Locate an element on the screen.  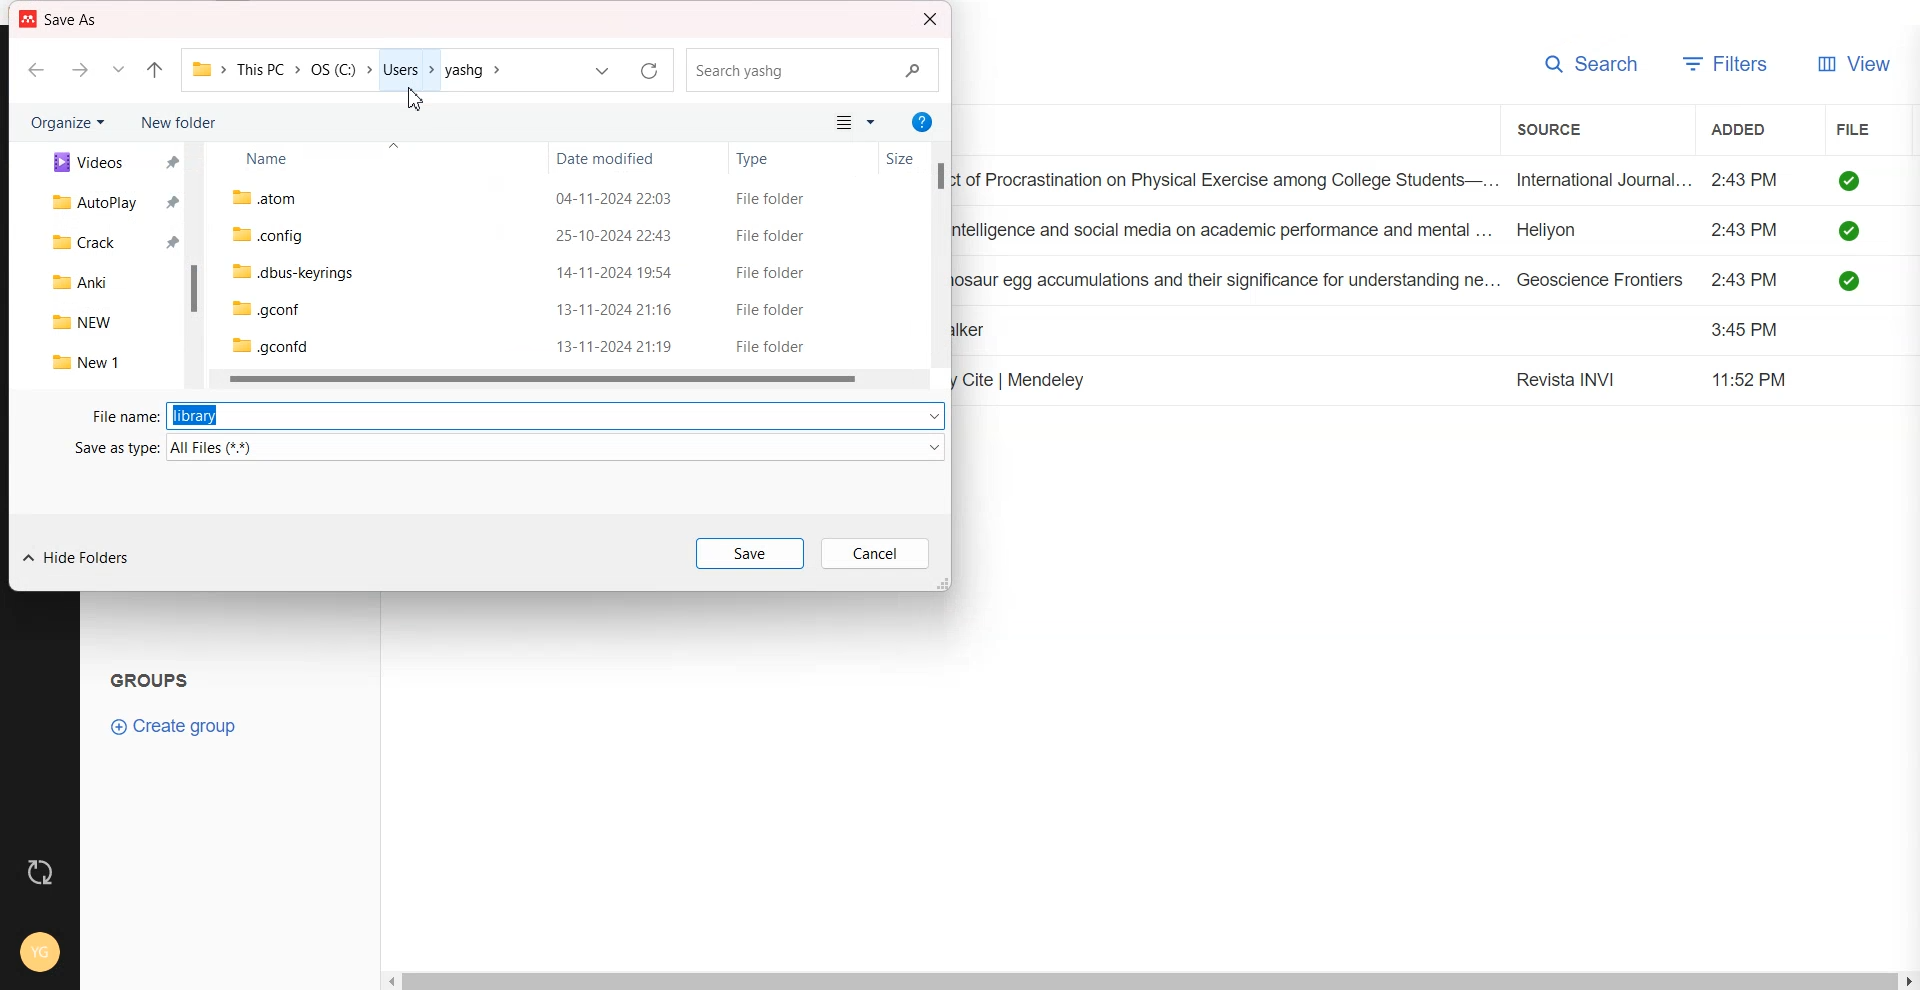
Vertical scroll bar is located at coordinates (943, 255).